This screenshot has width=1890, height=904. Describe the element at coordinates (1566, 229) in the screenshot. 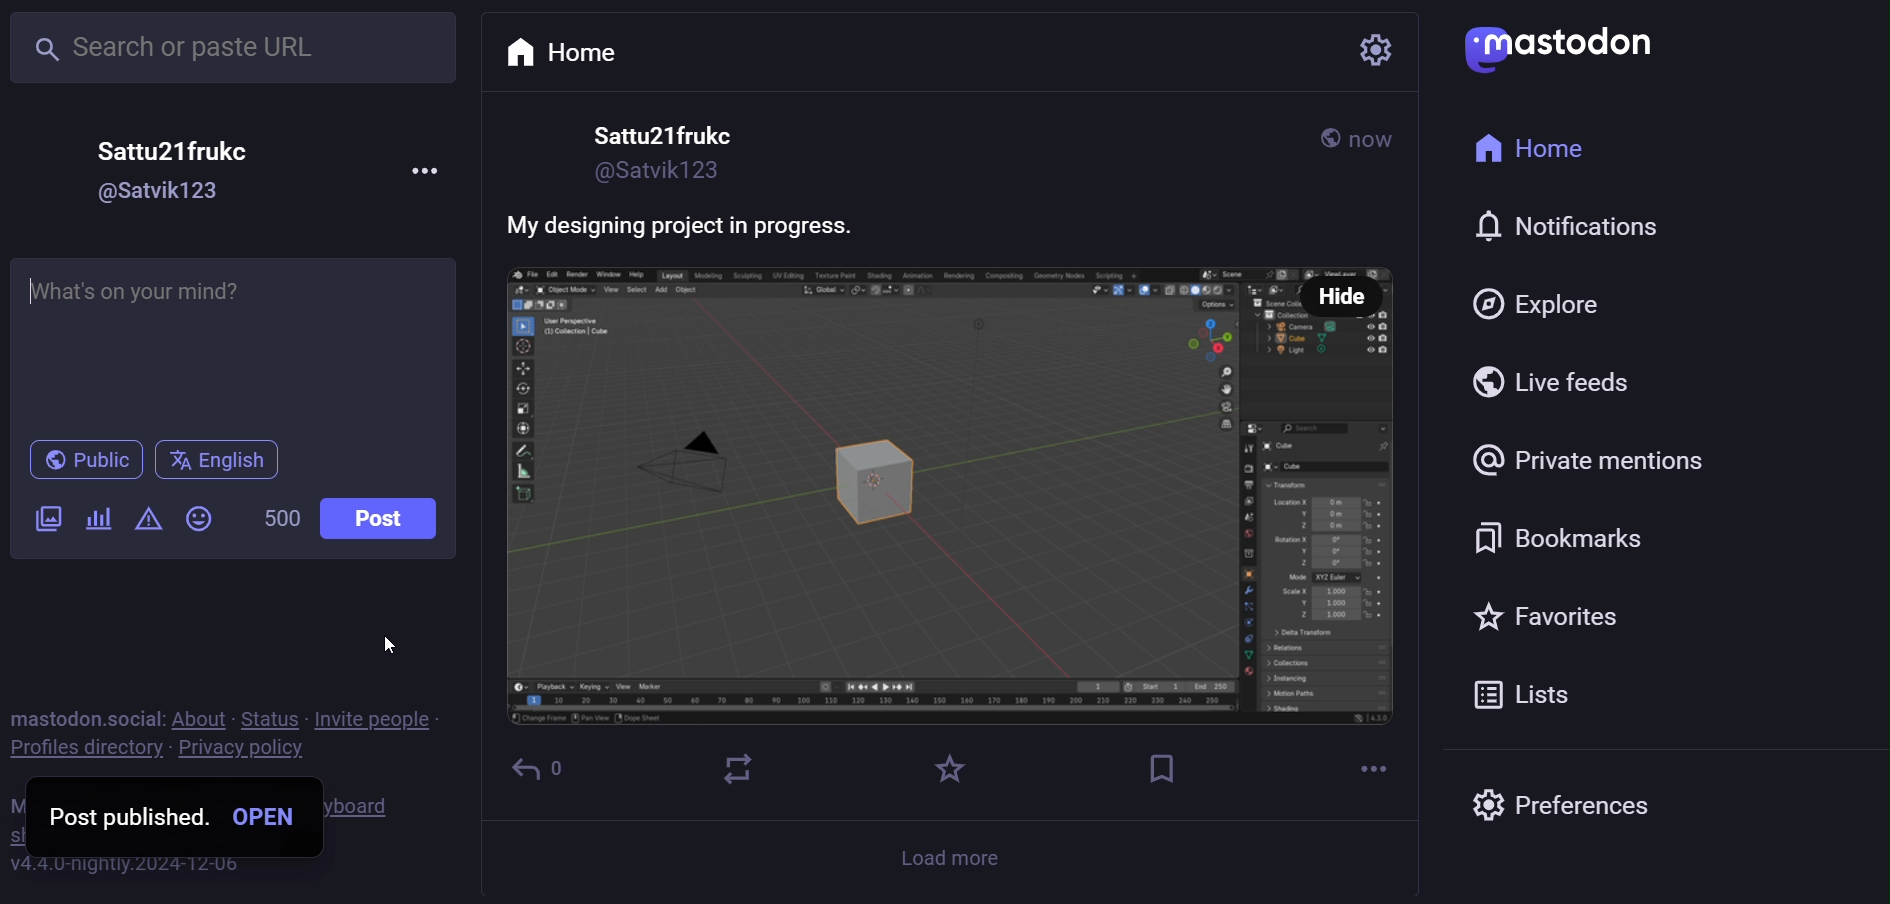

I see `notification` at that location.